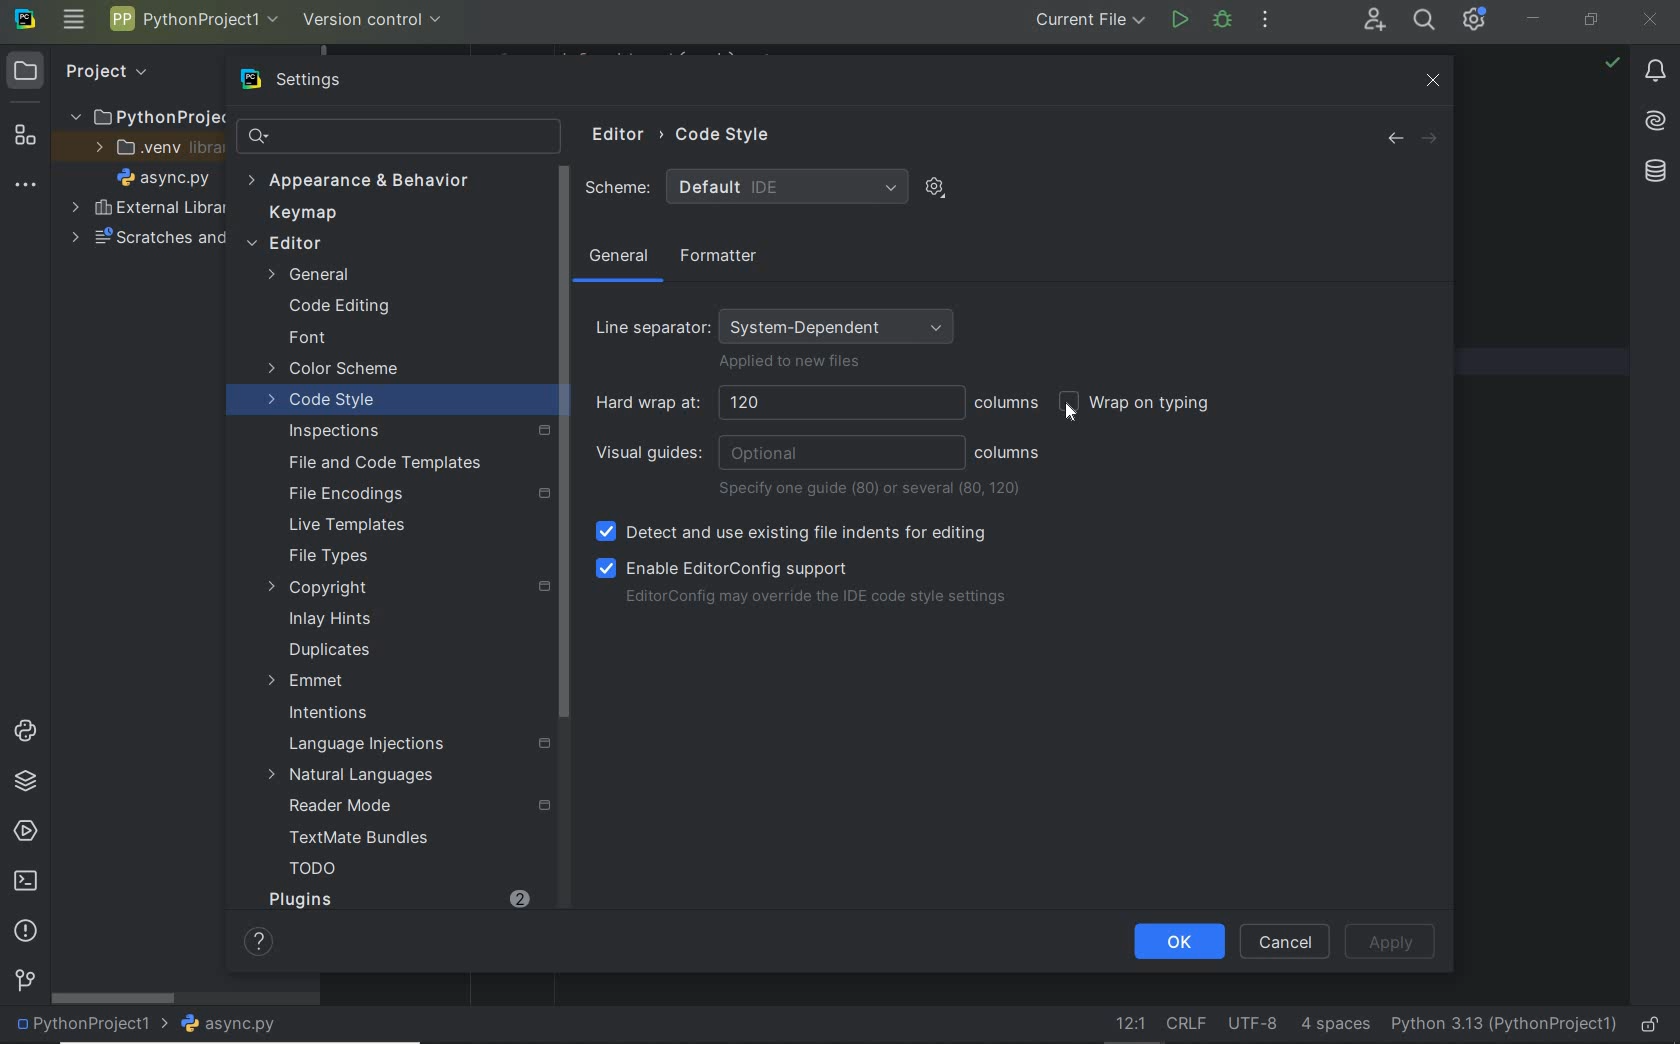 The height and width of the screenshot is (1044, 1680). What do you see at coordinates (1008, 453) in the screenshot?
I see `columns` at bounding box center [1008, 453].